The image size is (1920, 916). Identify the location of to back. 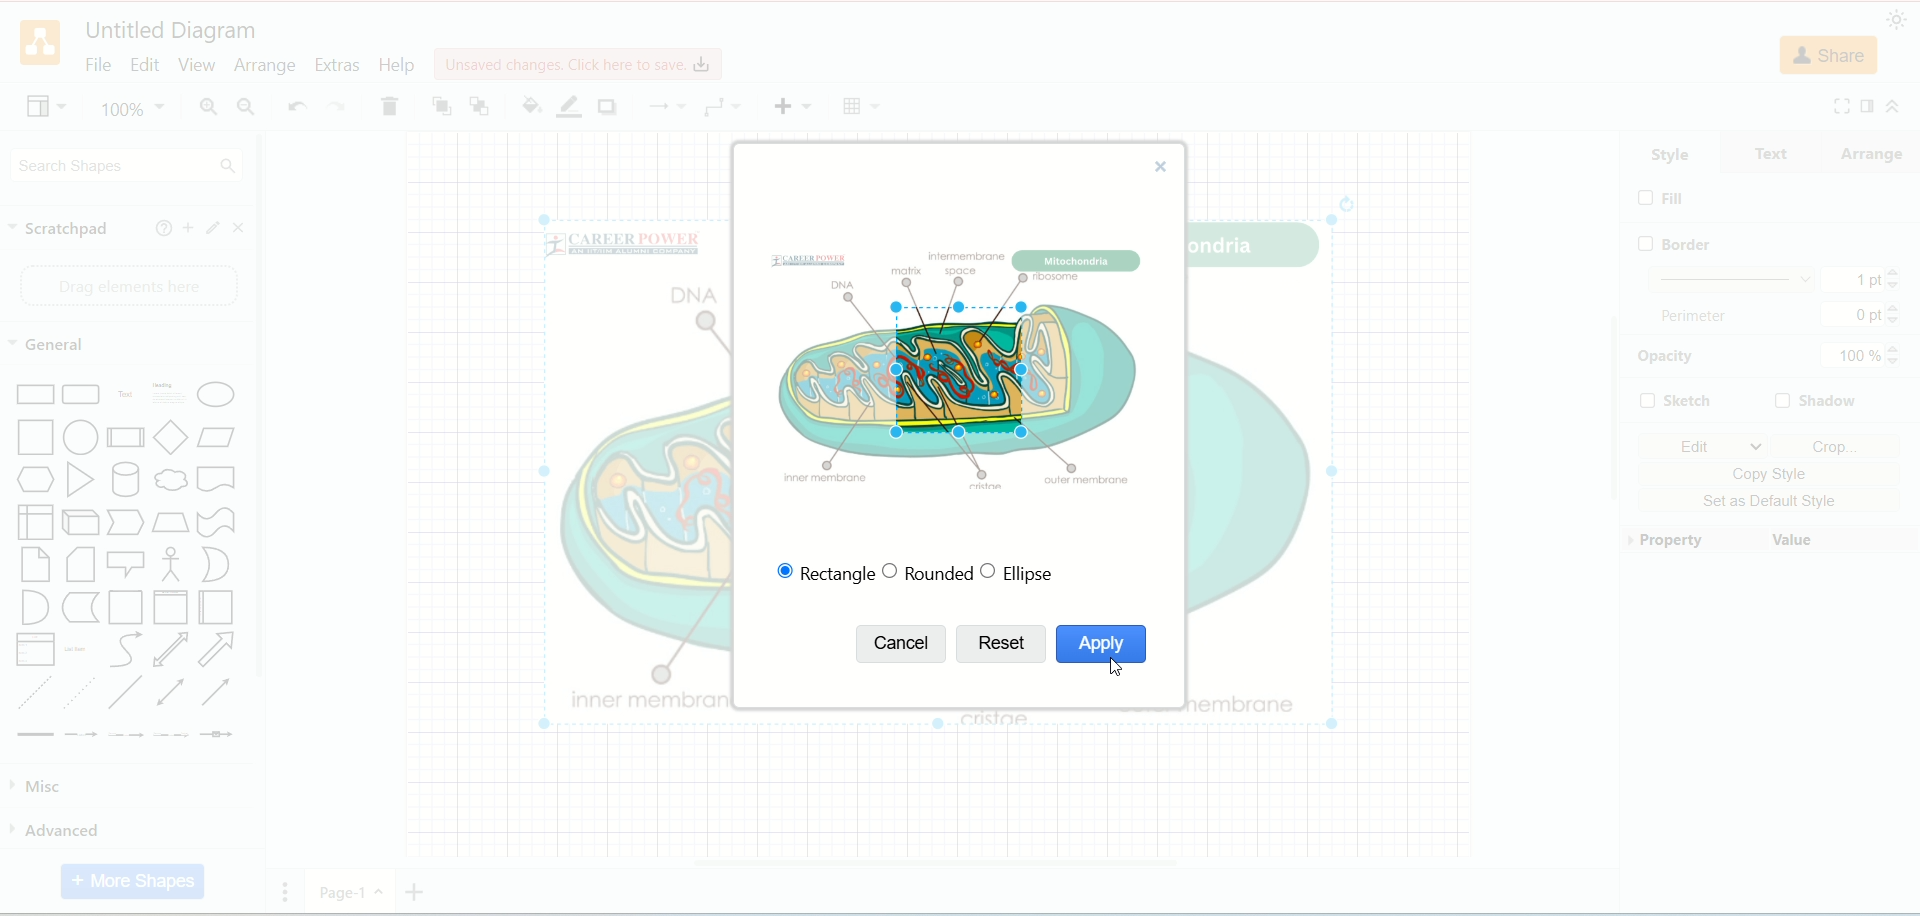
(479, 107).